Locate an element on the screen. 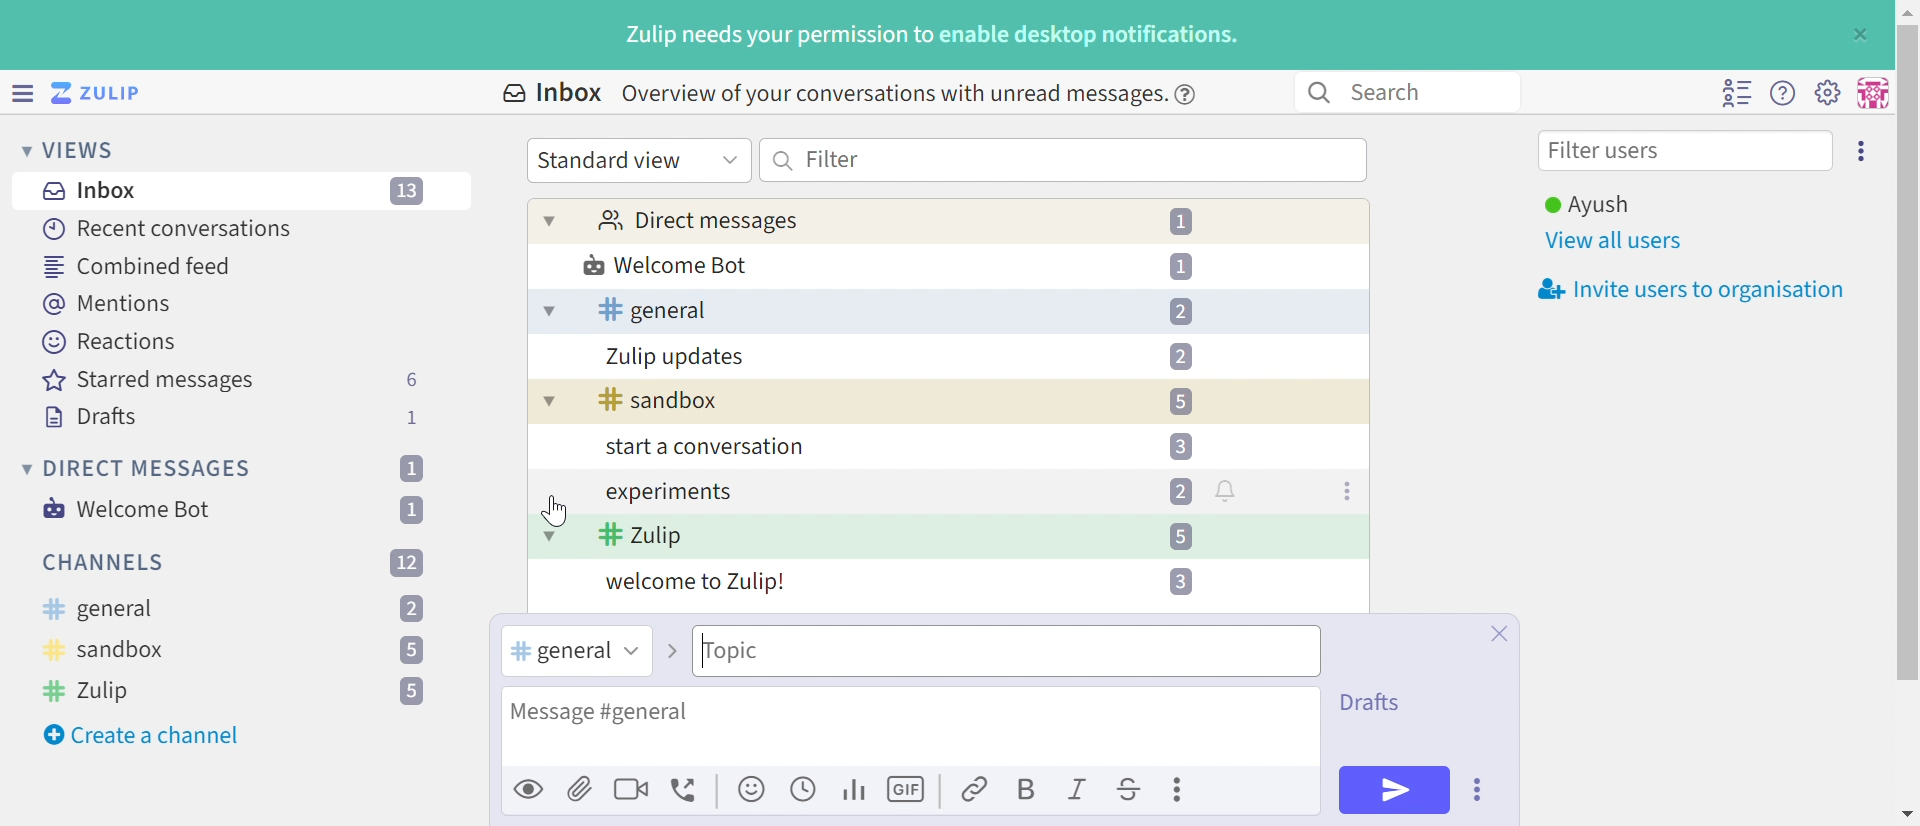  Mentions is located at coordinates (111, 304).